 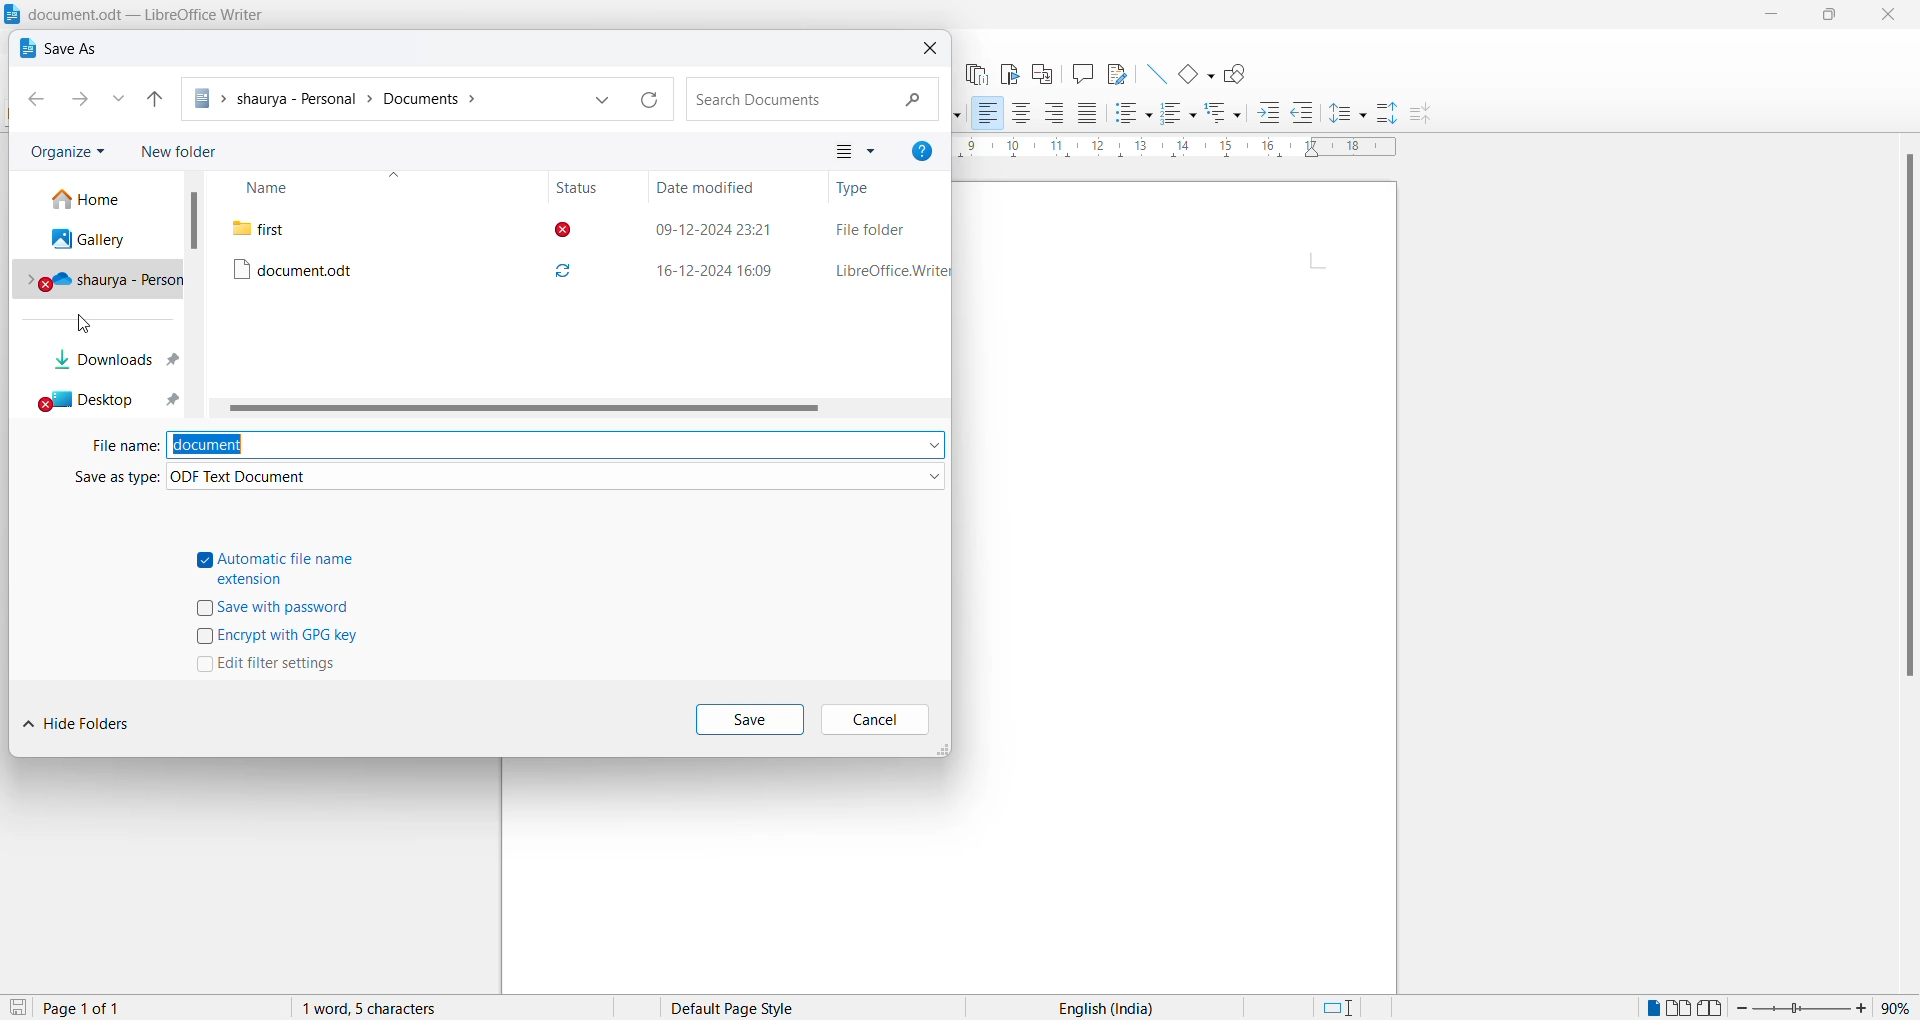 What do you see at coordinates (105, 404) in the screenshot?
I see `Desktop` at bounding box center [105, 404].